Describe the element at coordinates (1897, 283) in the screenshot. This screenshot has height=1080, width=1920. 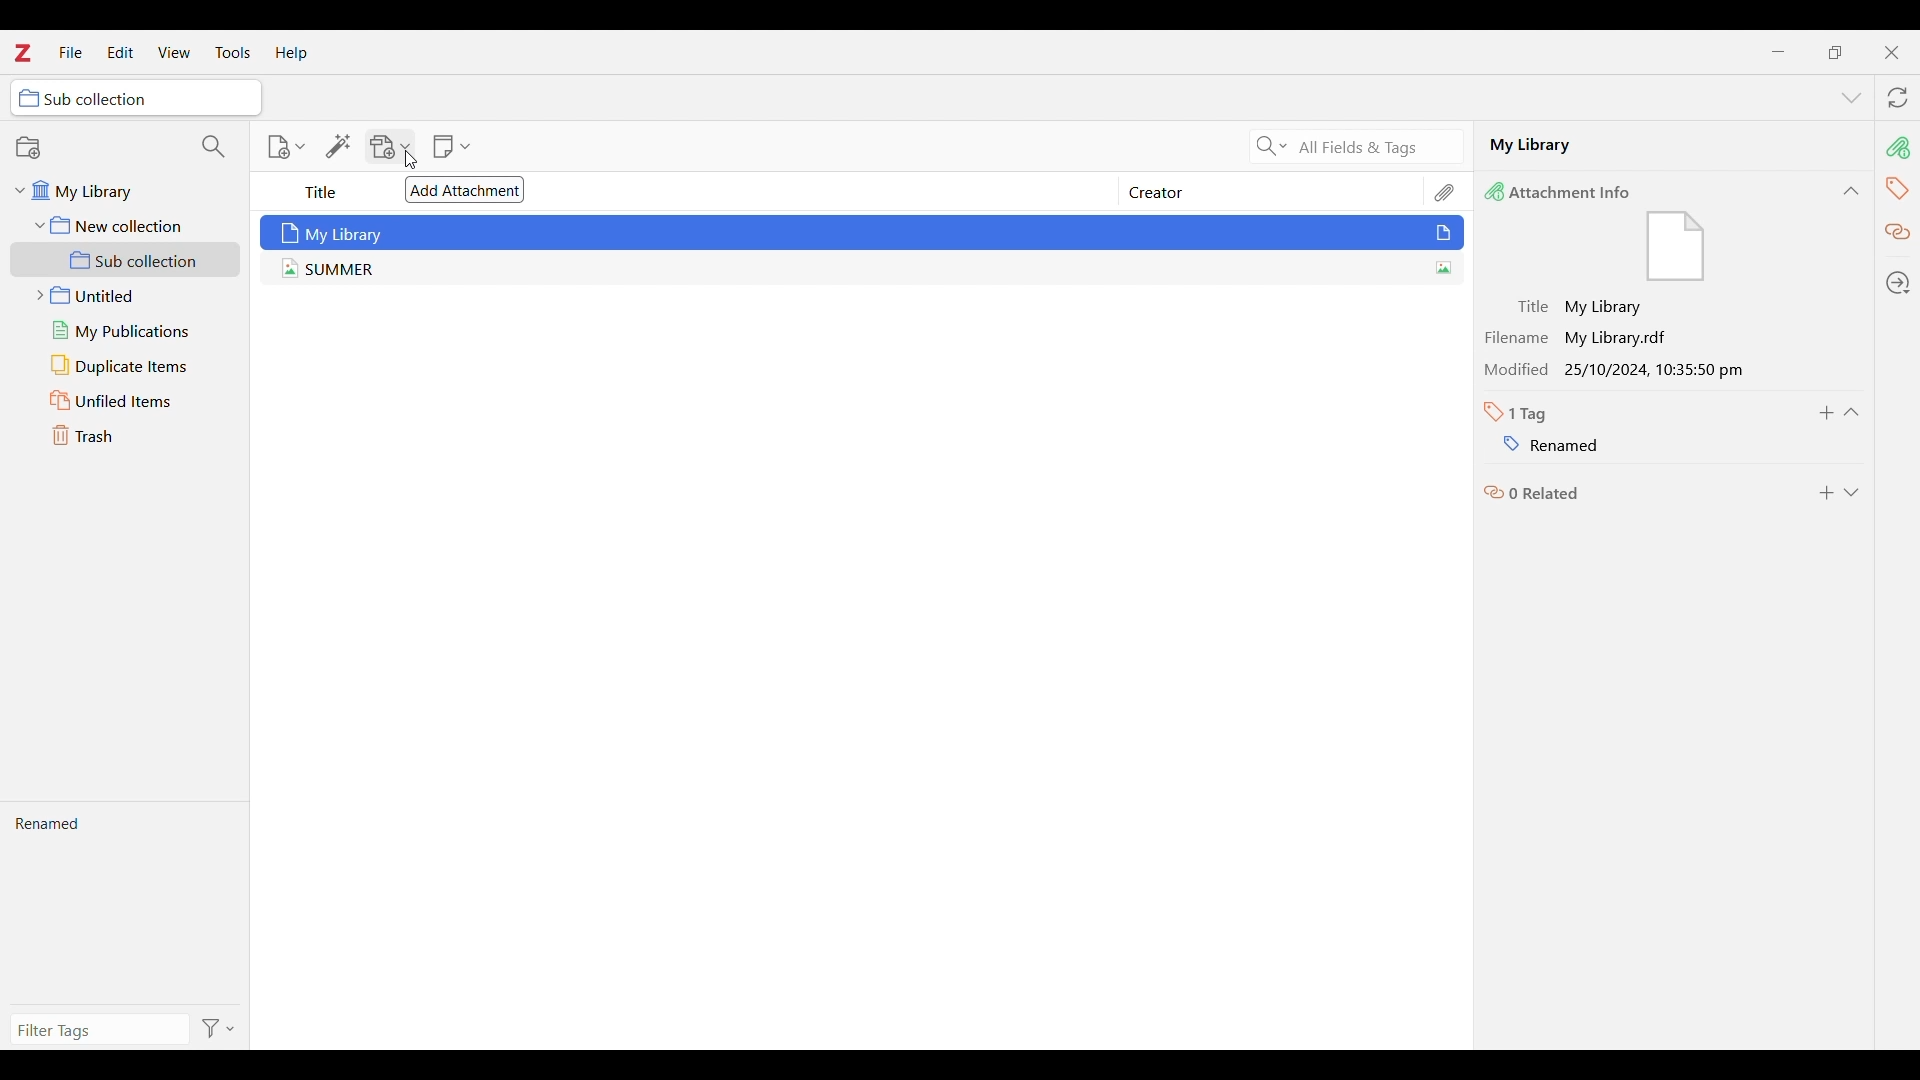
I see `Locate` at that location.